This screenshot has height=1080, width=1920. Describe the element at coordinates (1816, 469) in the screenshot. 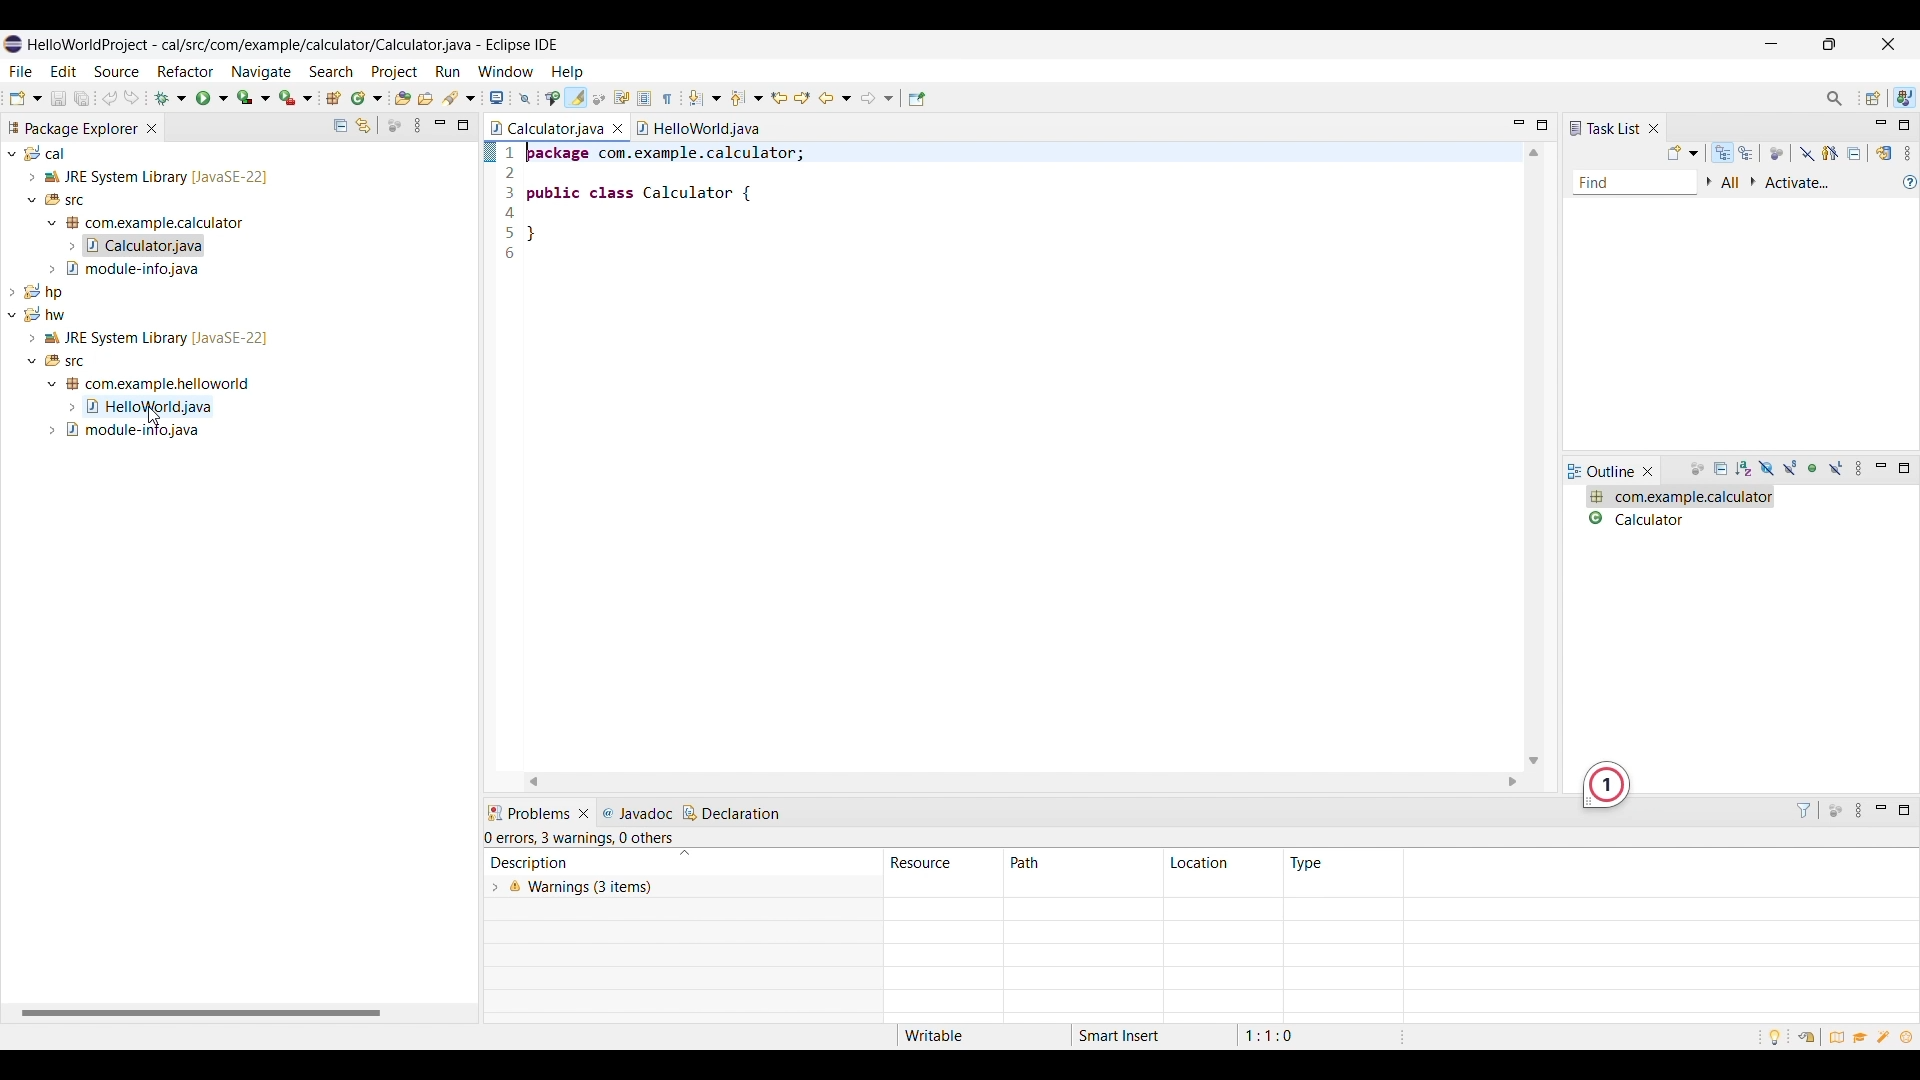

I see `Hide non-public members` at that location.